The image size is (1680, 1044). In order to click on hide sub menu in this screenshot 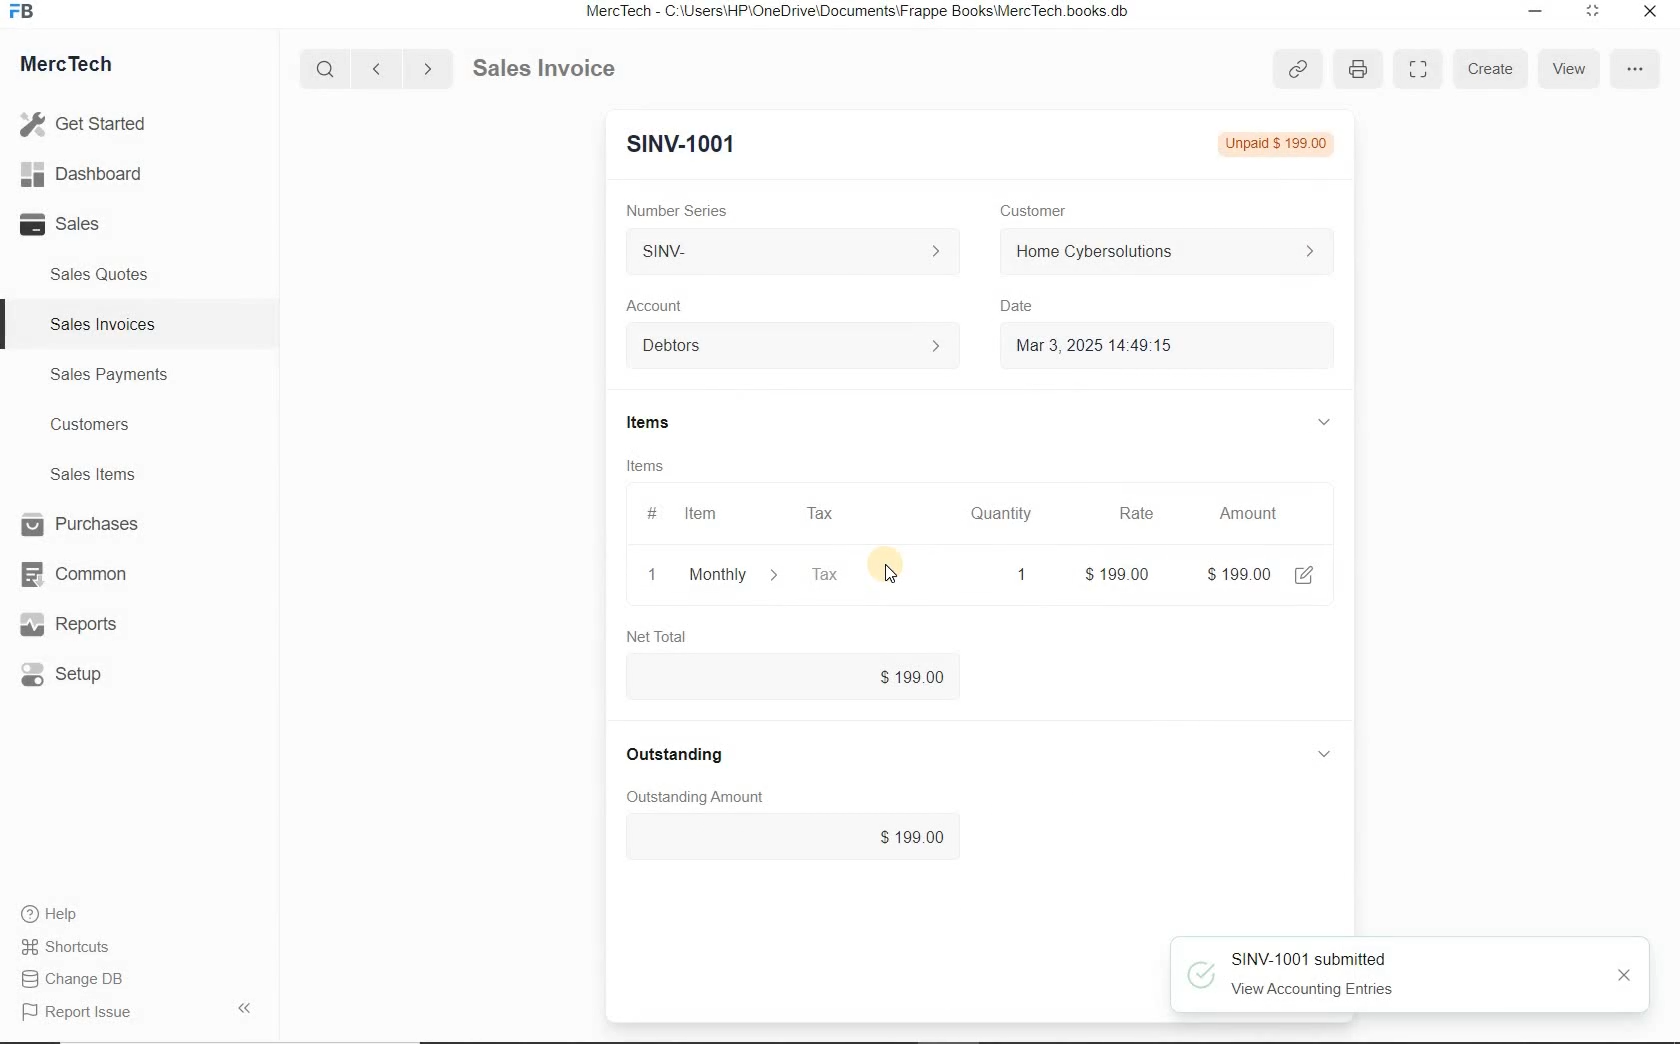, I will do `click(1321, 754)`.